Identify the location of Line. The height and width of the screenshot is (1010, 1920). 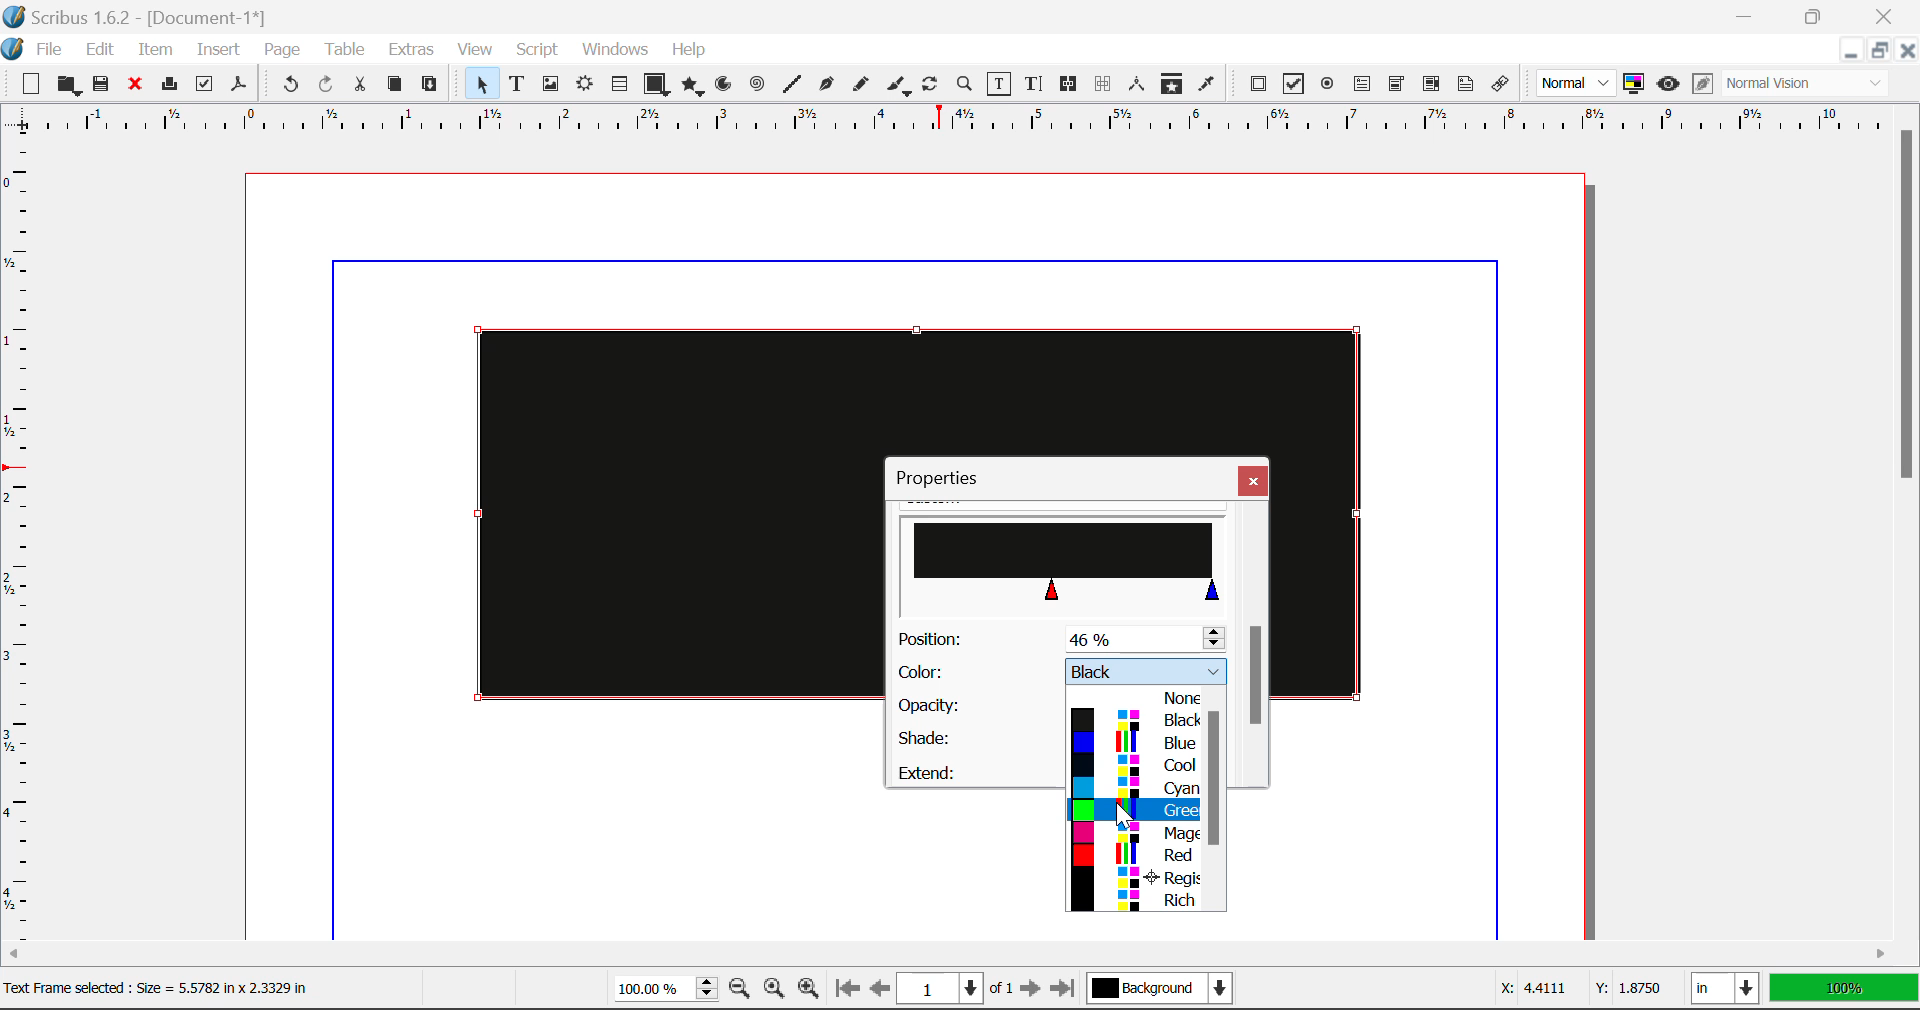
(792, 85).